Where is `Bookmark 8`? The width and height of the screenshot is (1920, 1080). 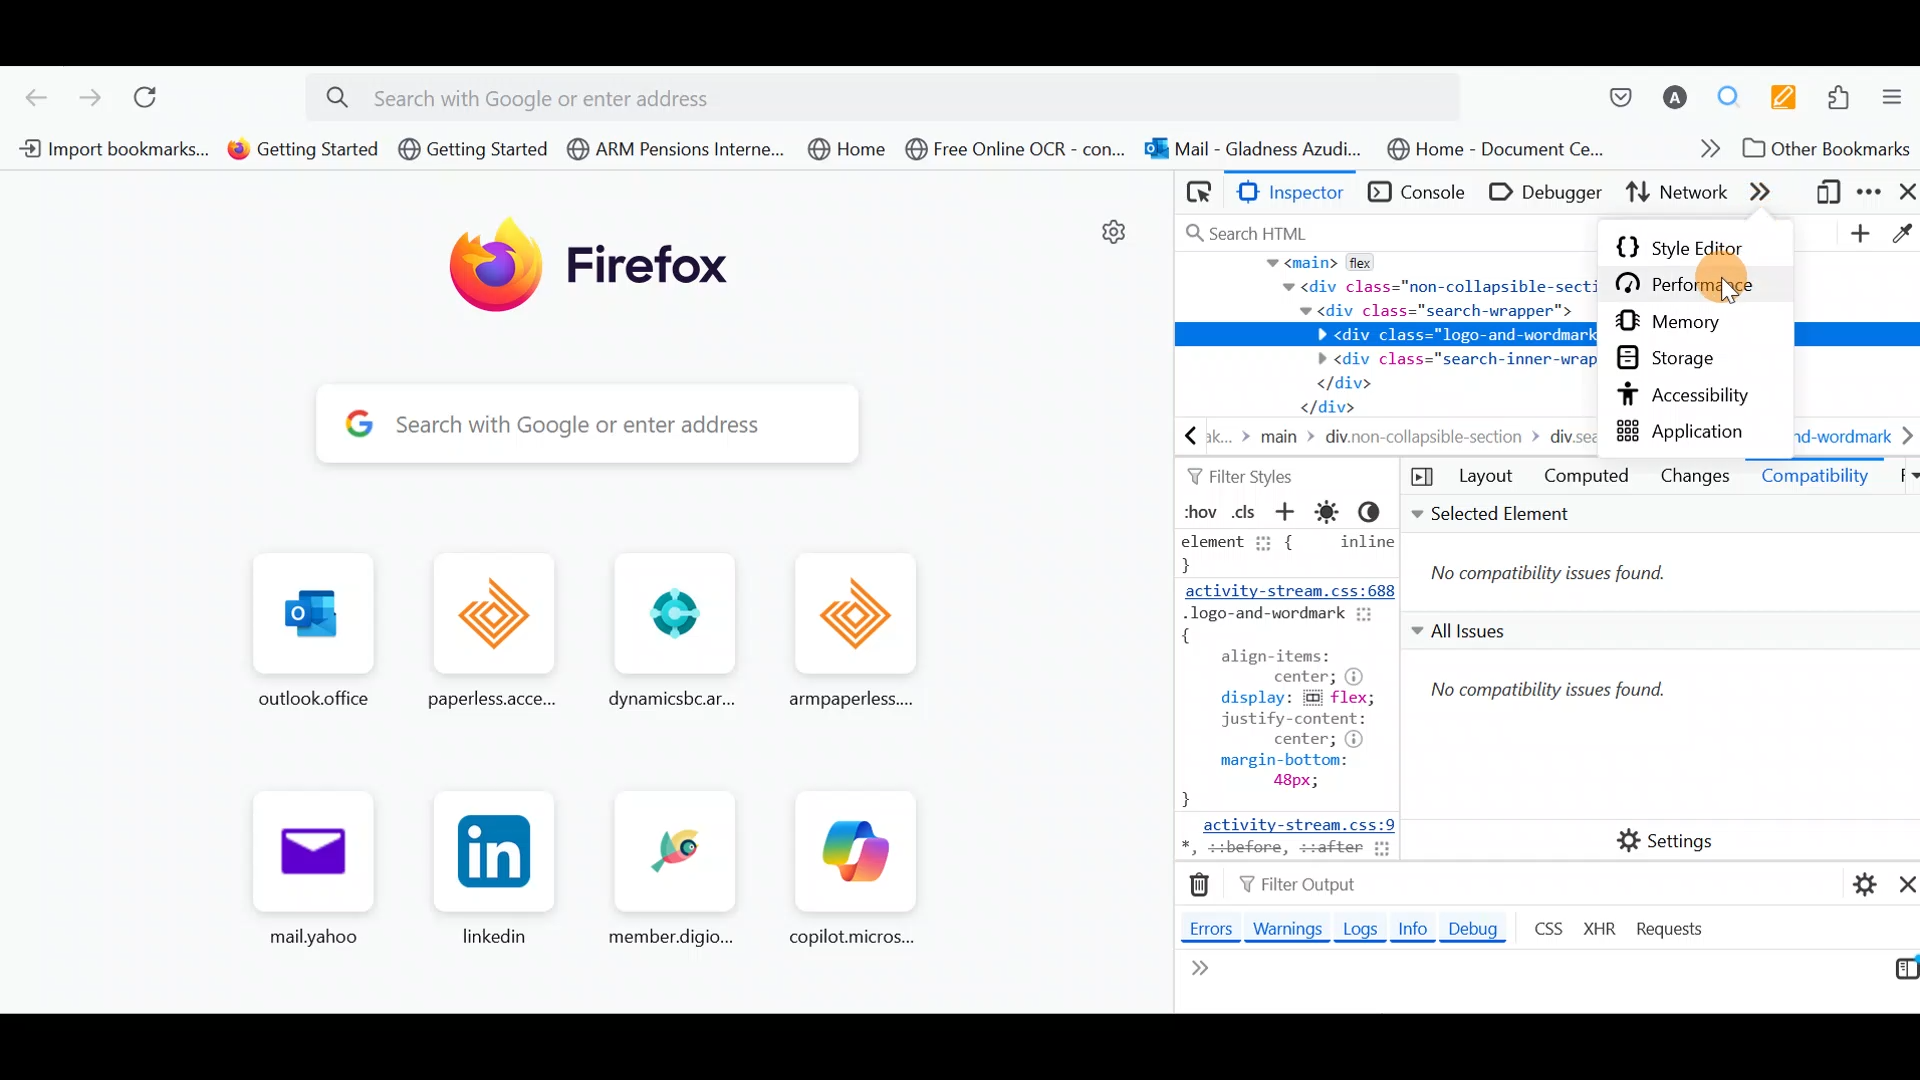
Bookmark 8 is located at coordinates (1492, 148).